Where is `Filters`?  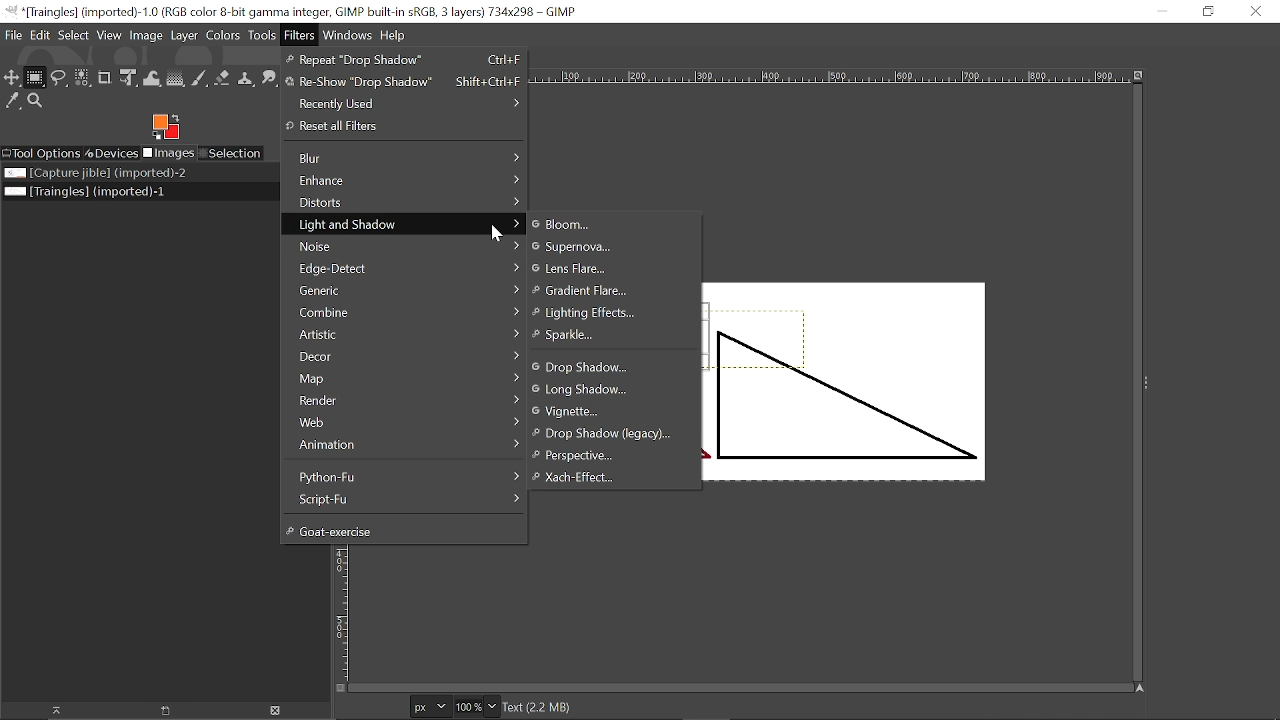 Filters is located at coordinates (300, 34).